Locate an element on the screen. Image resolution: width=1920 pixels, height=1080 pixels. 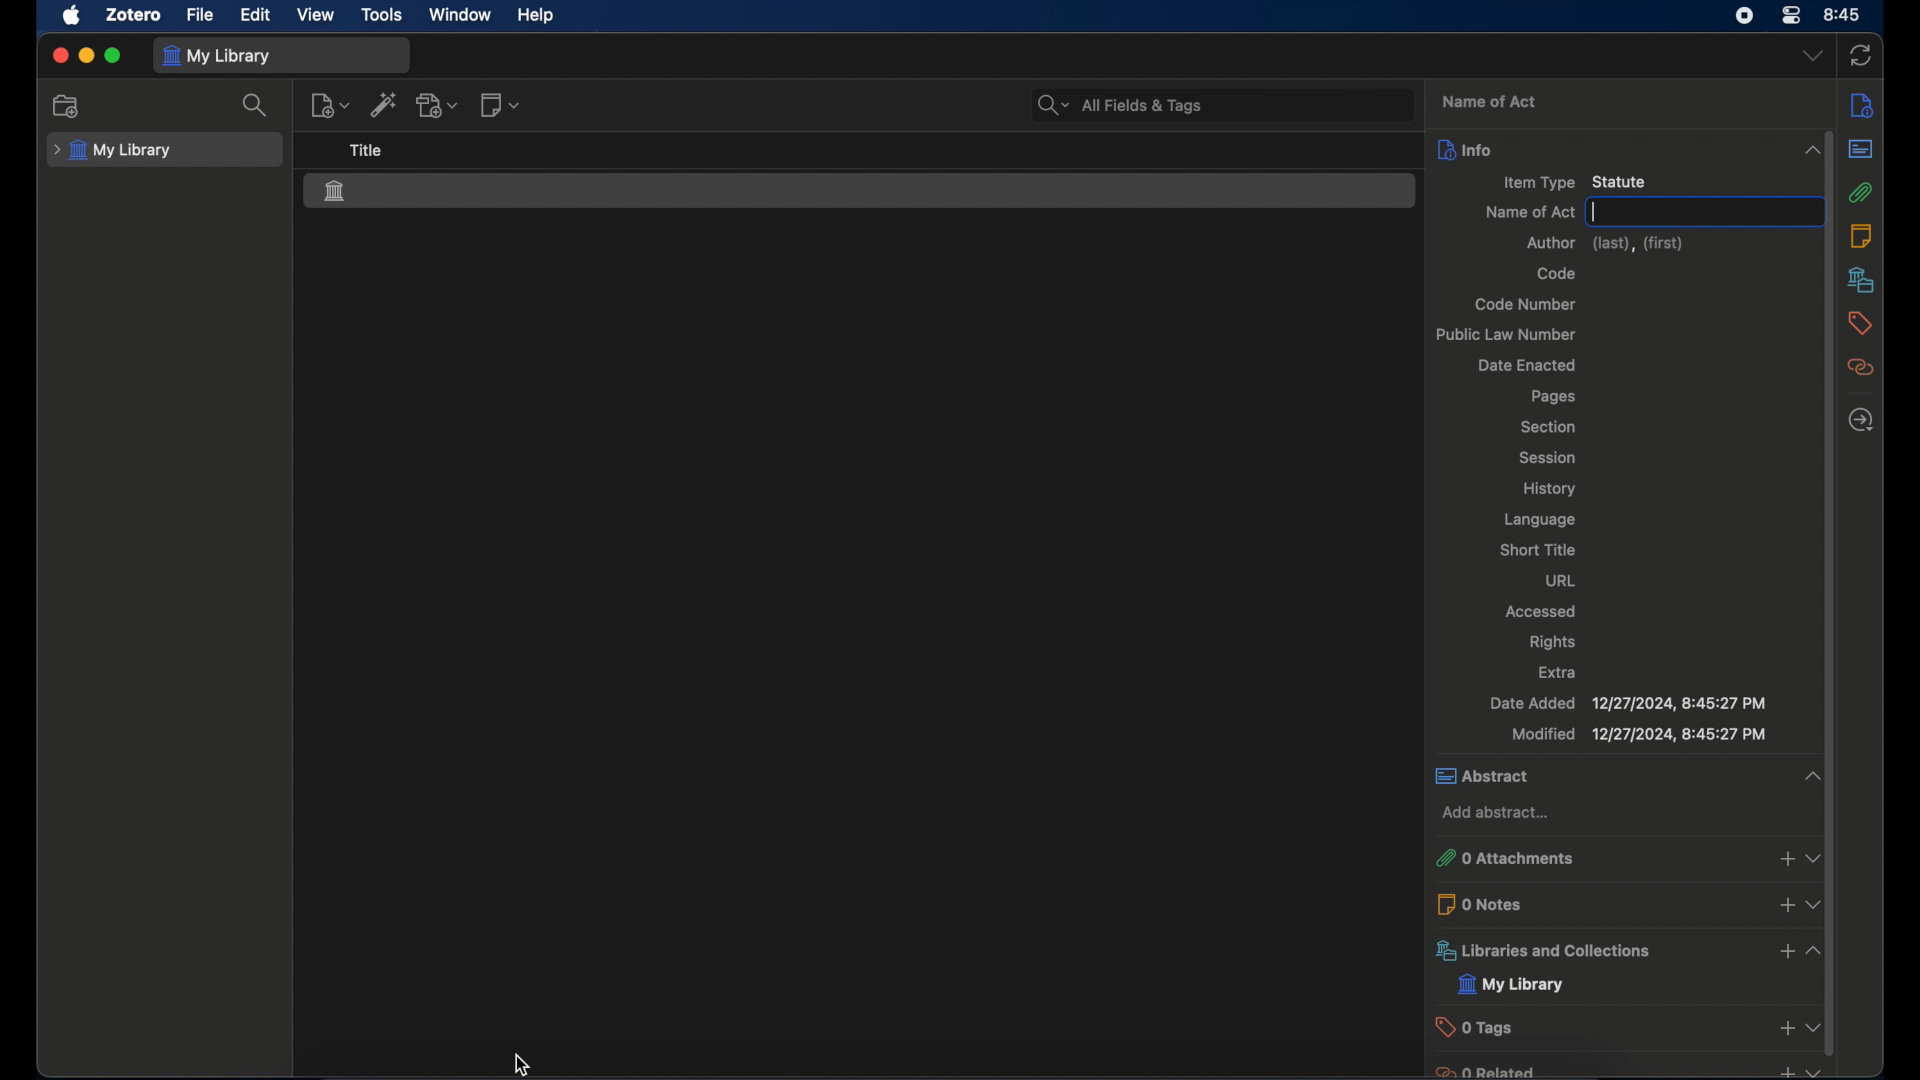
statue is located at coordinates (346, 192).